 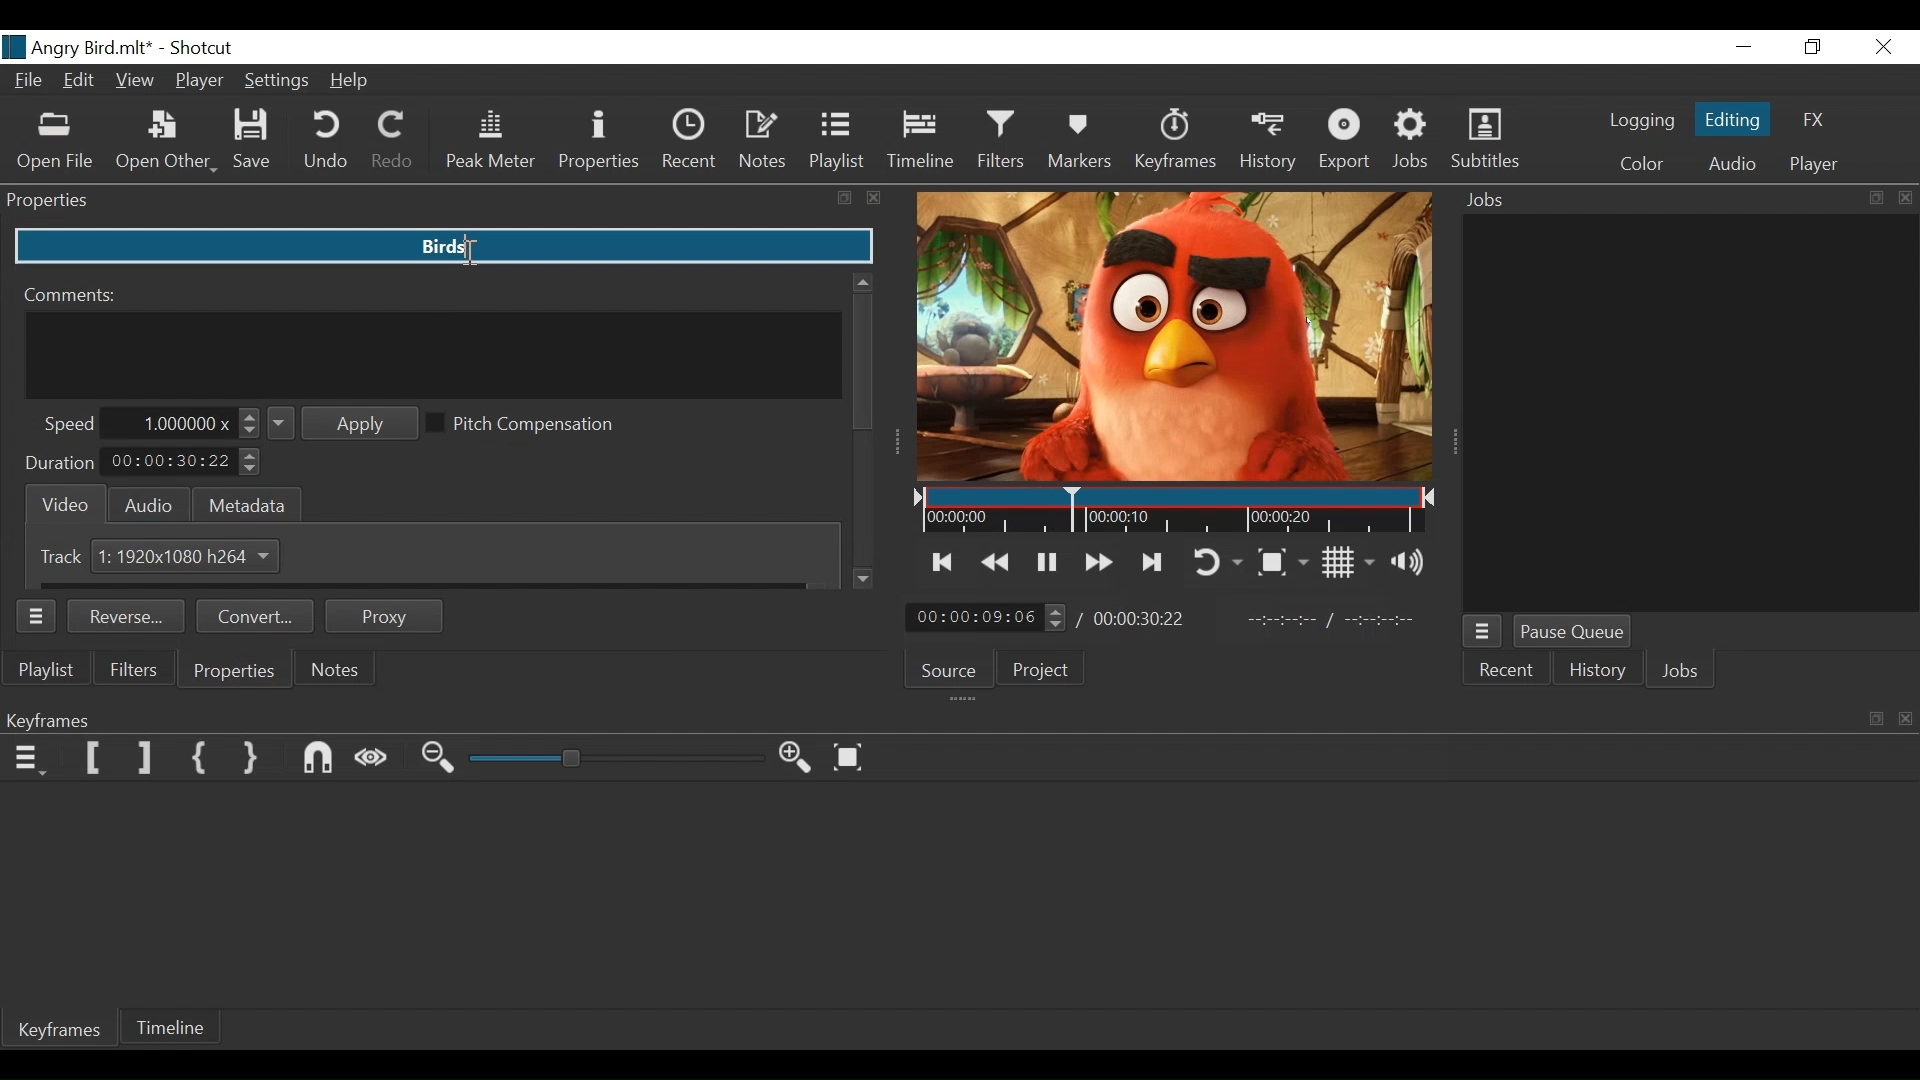 I want to click on Toggle Zoom, so click(x=1286, y=561).